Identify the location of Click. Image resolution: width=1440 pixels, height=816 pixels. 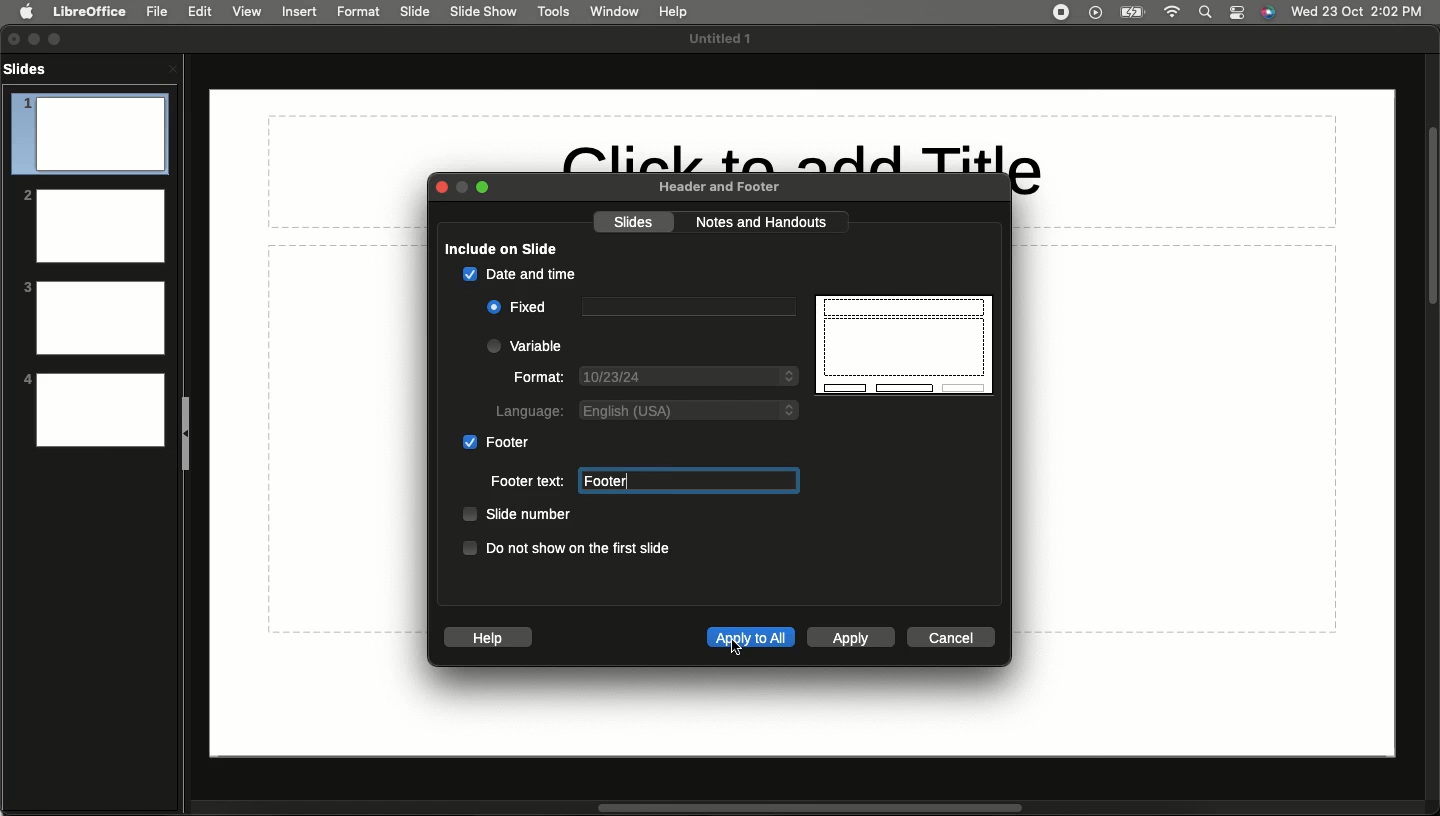
(738, 651).